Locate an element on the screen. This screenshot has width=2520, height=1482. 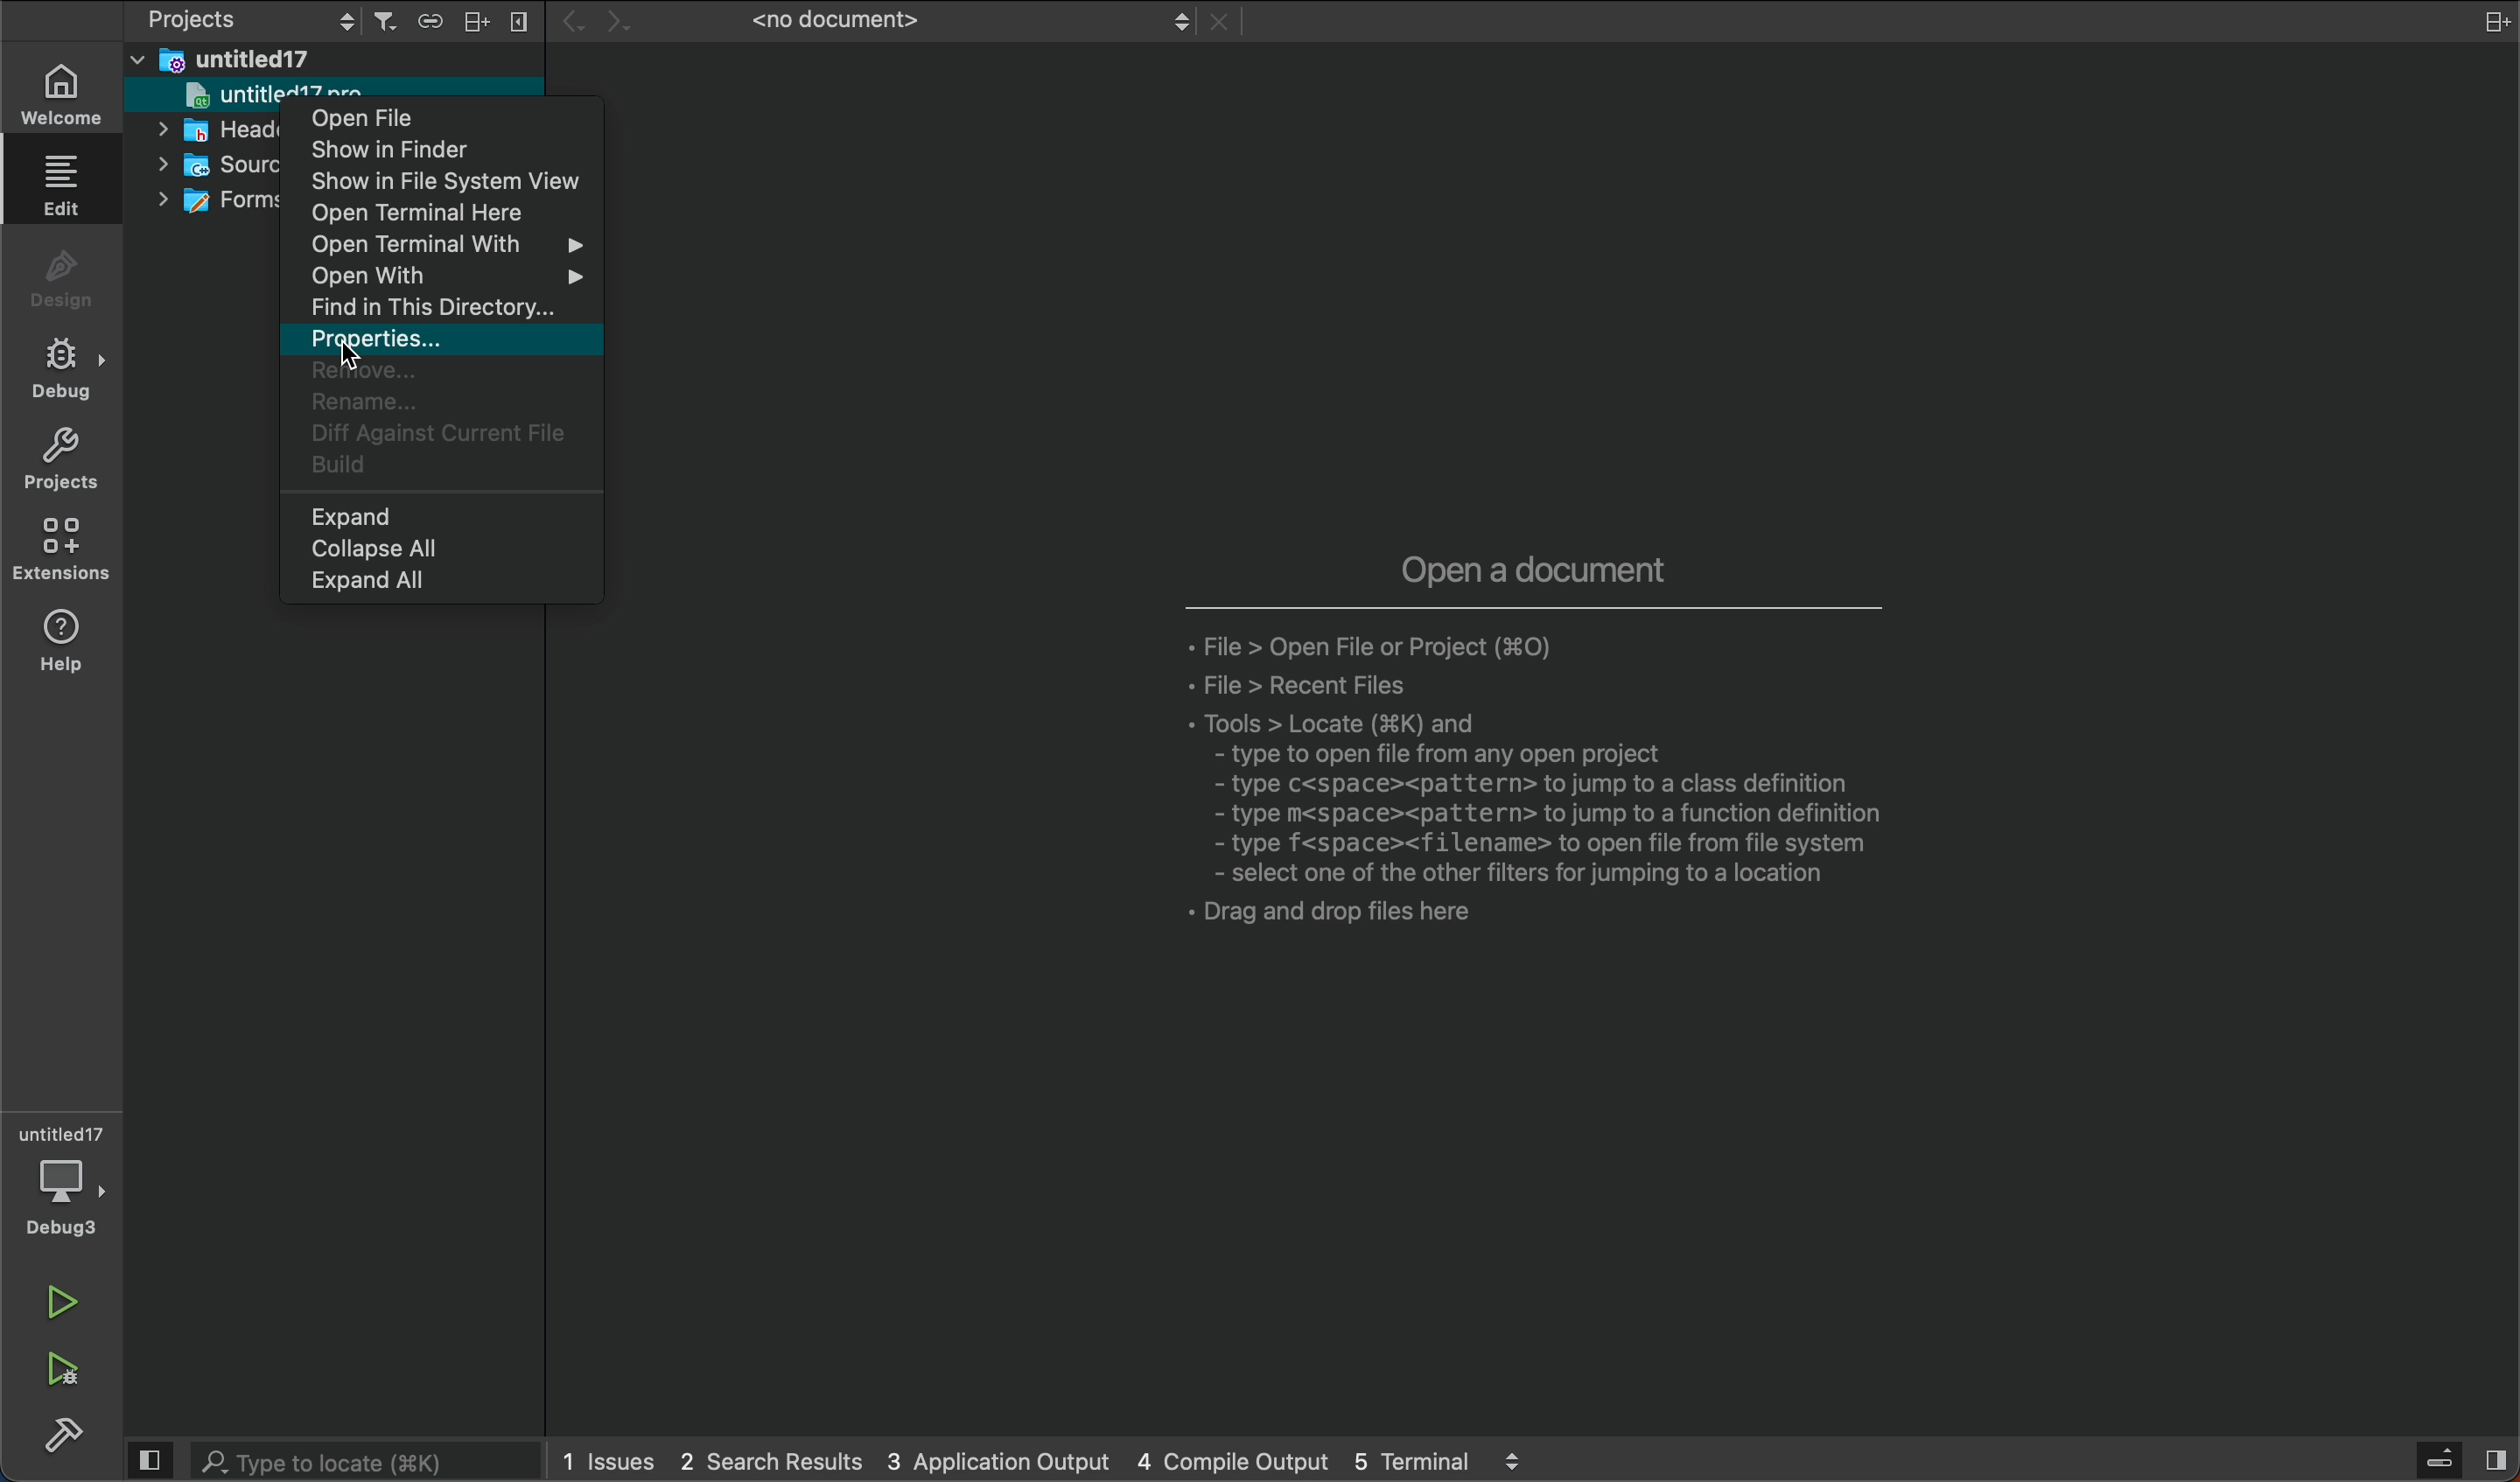
arrows is located at coordinates (607, 22).